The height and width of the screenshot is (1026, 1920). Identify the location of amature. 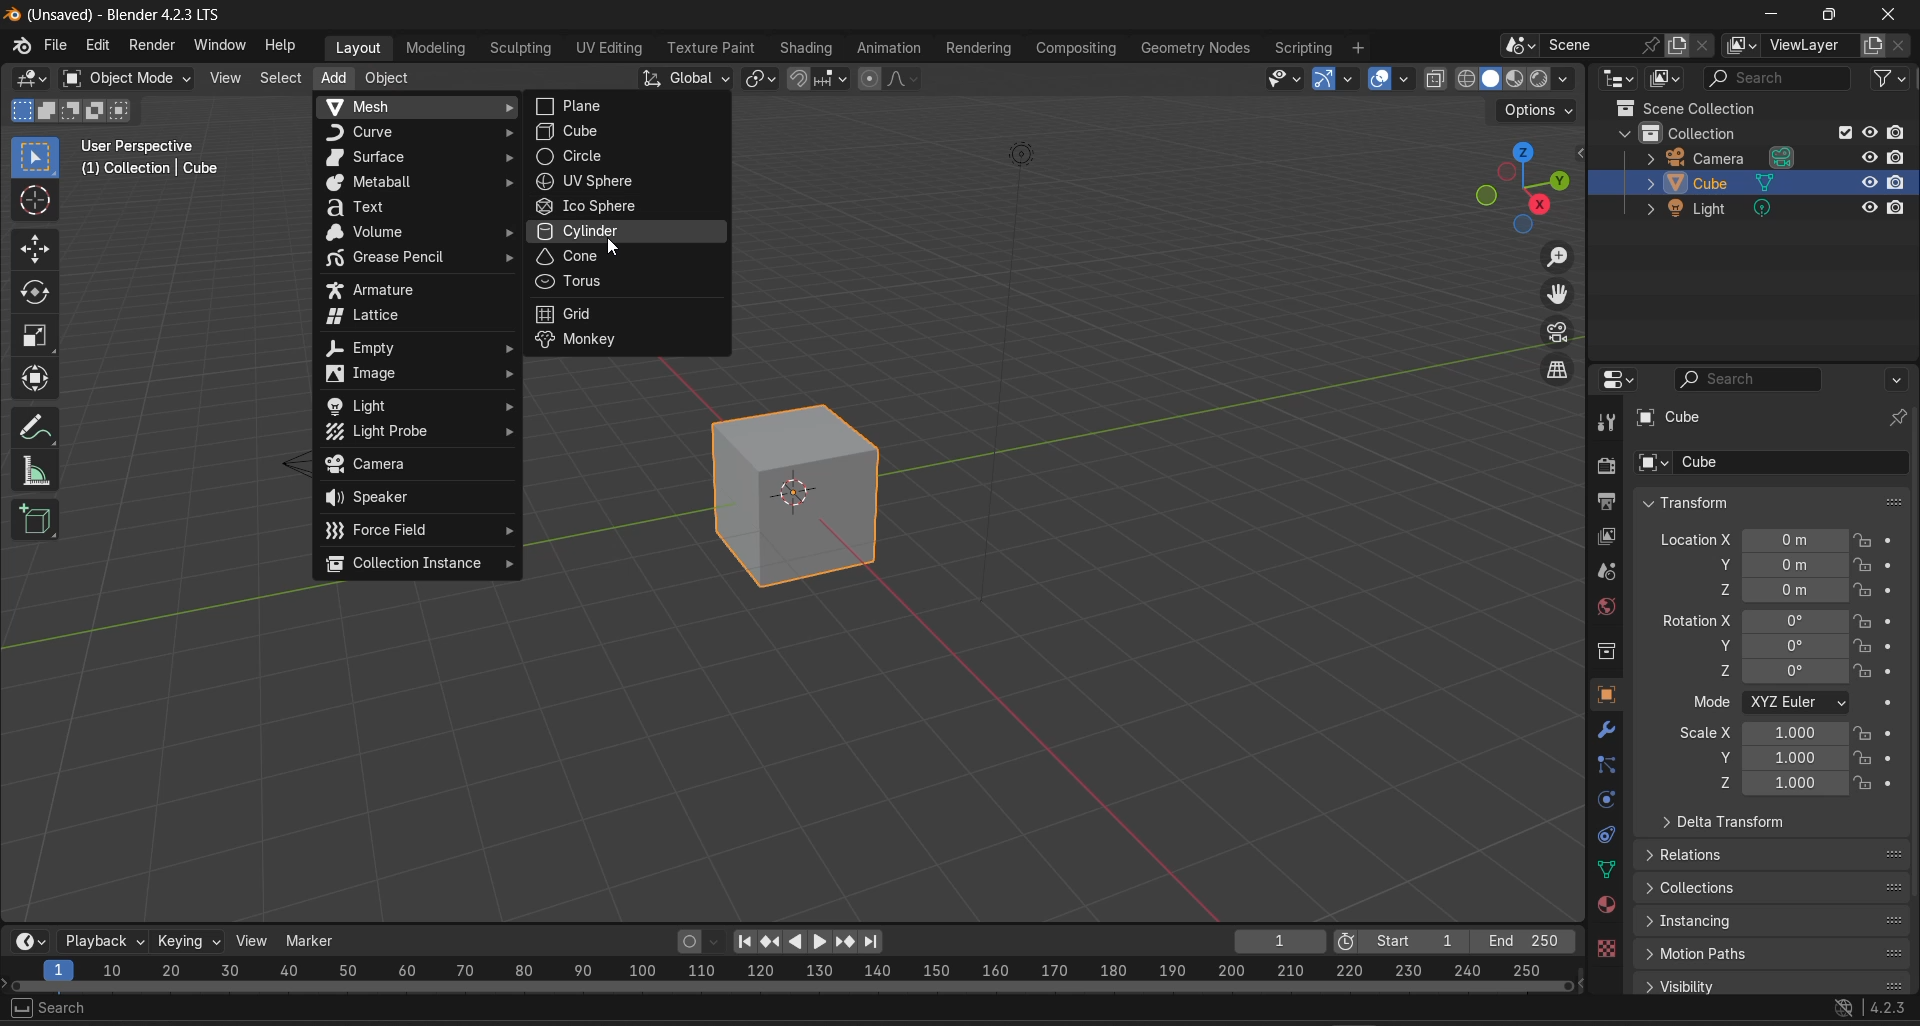
(420, 287).